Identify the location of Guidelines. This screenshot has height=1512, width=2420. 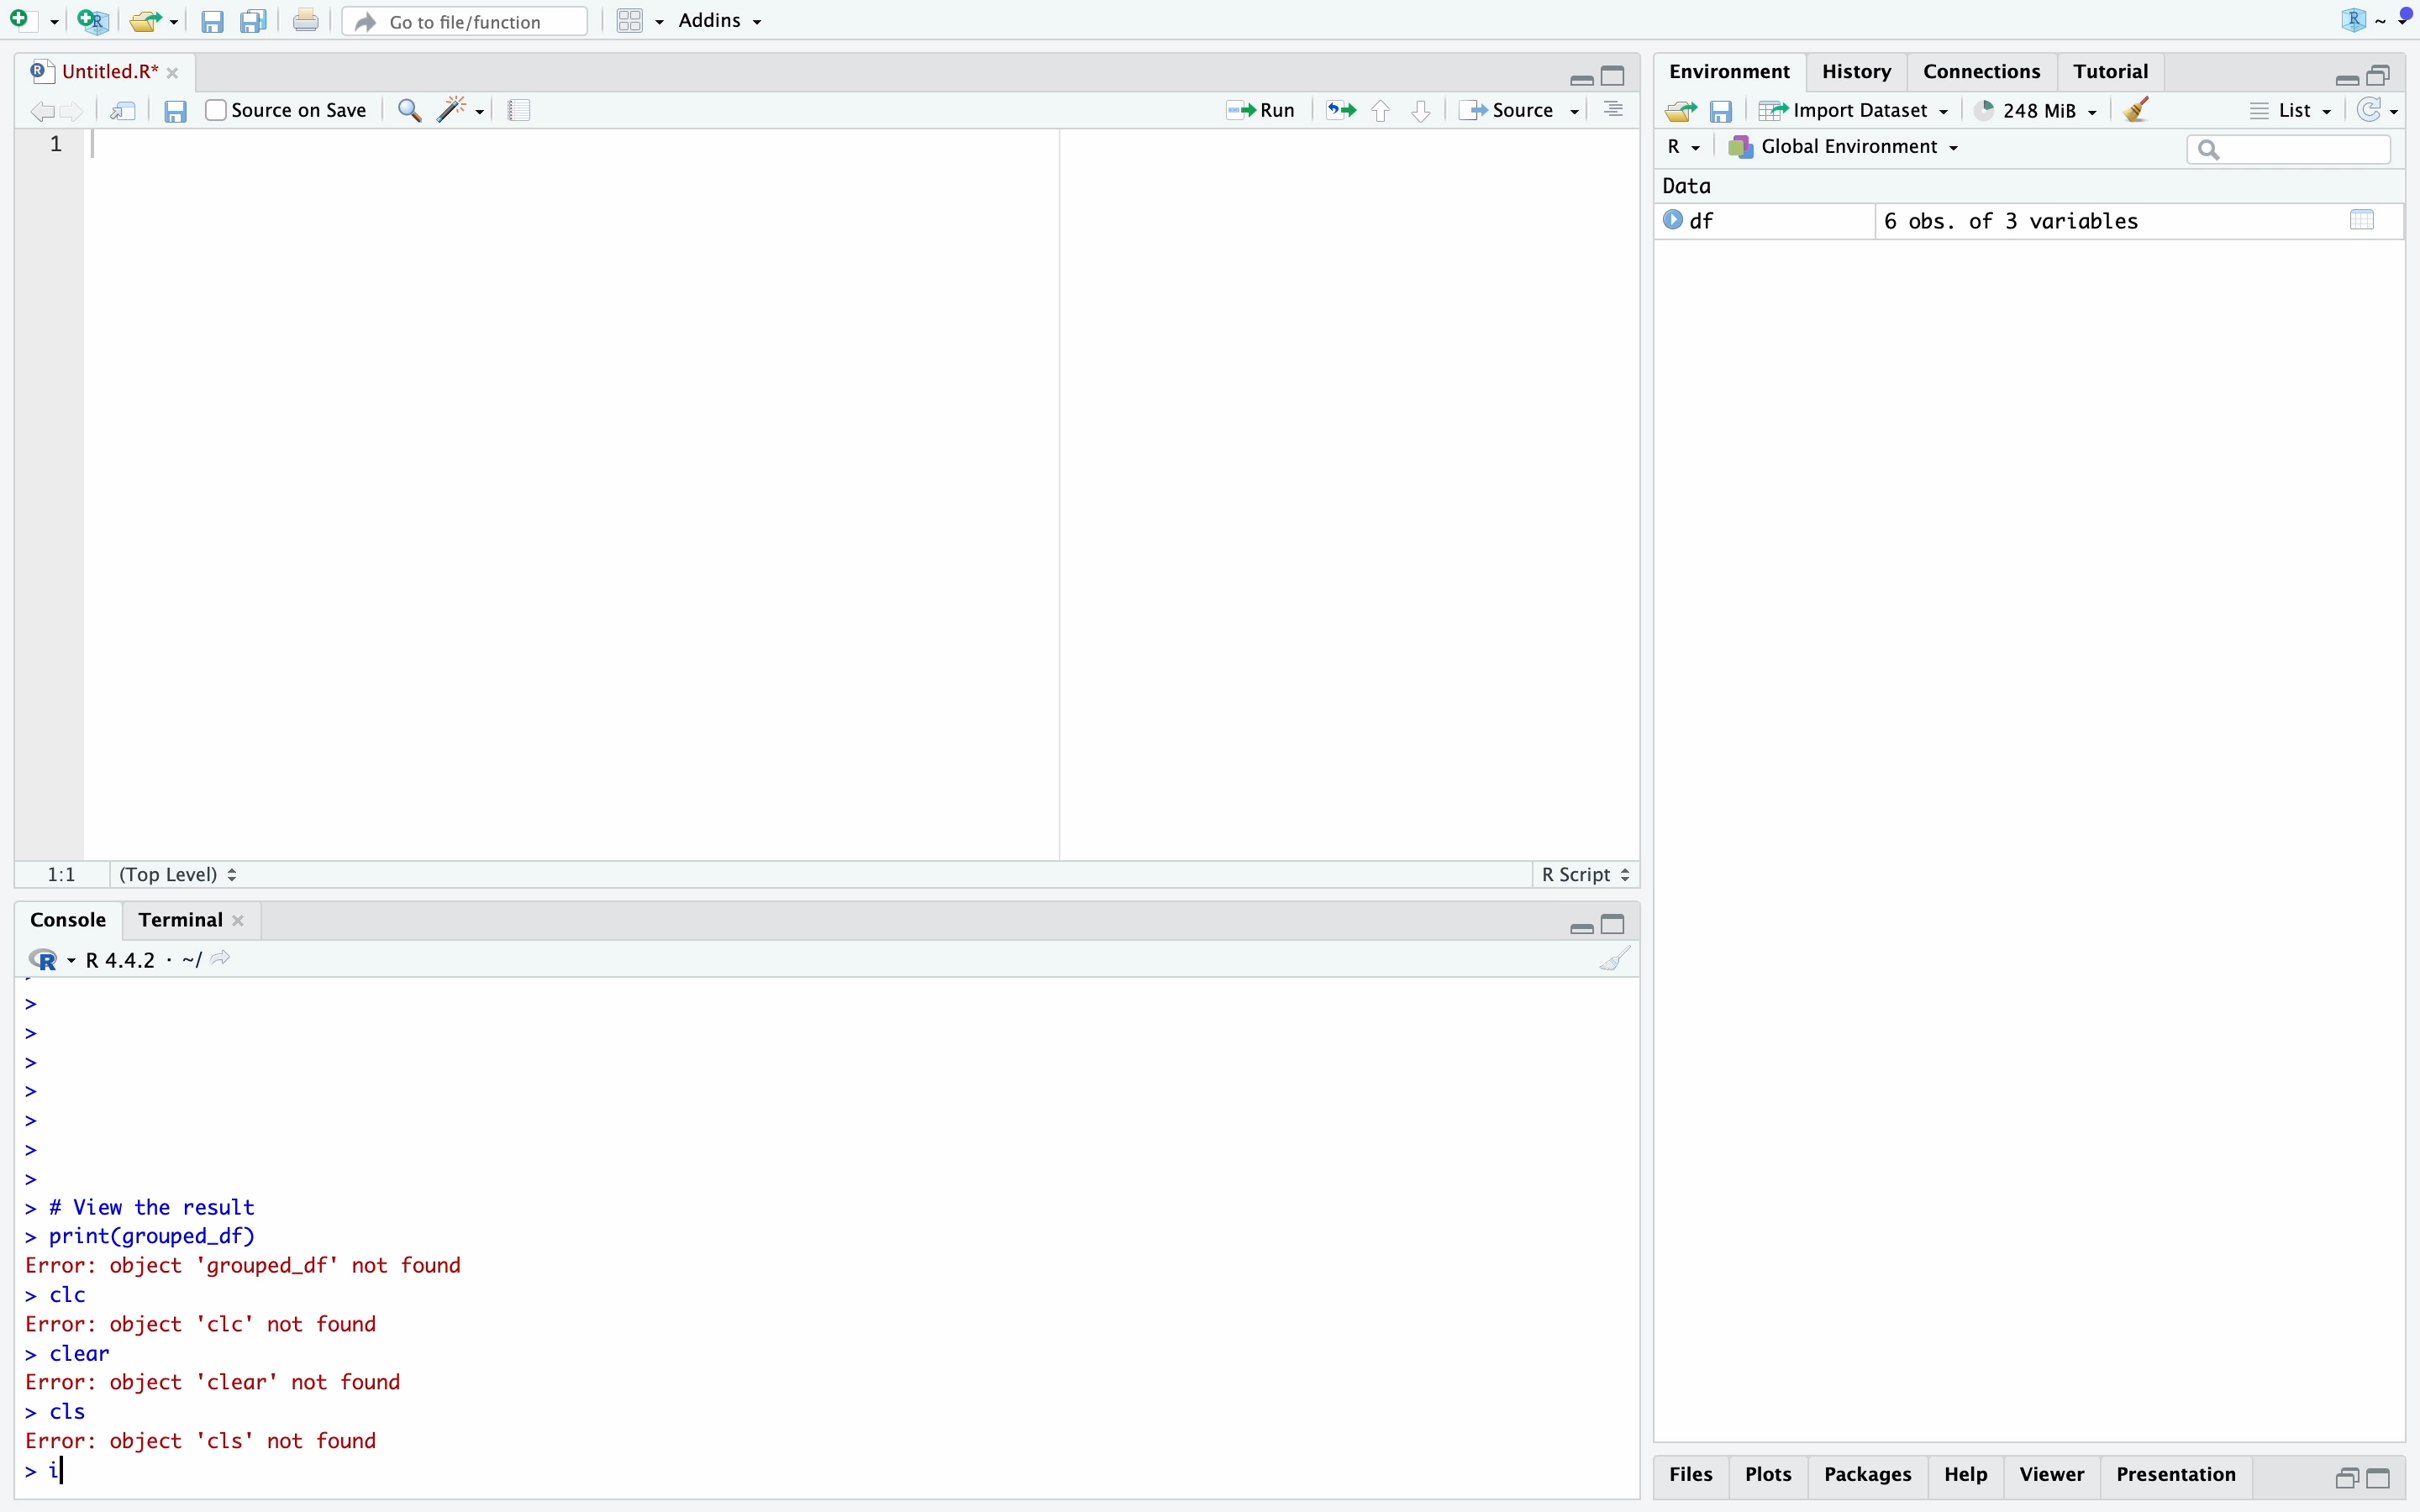
(526, 111).